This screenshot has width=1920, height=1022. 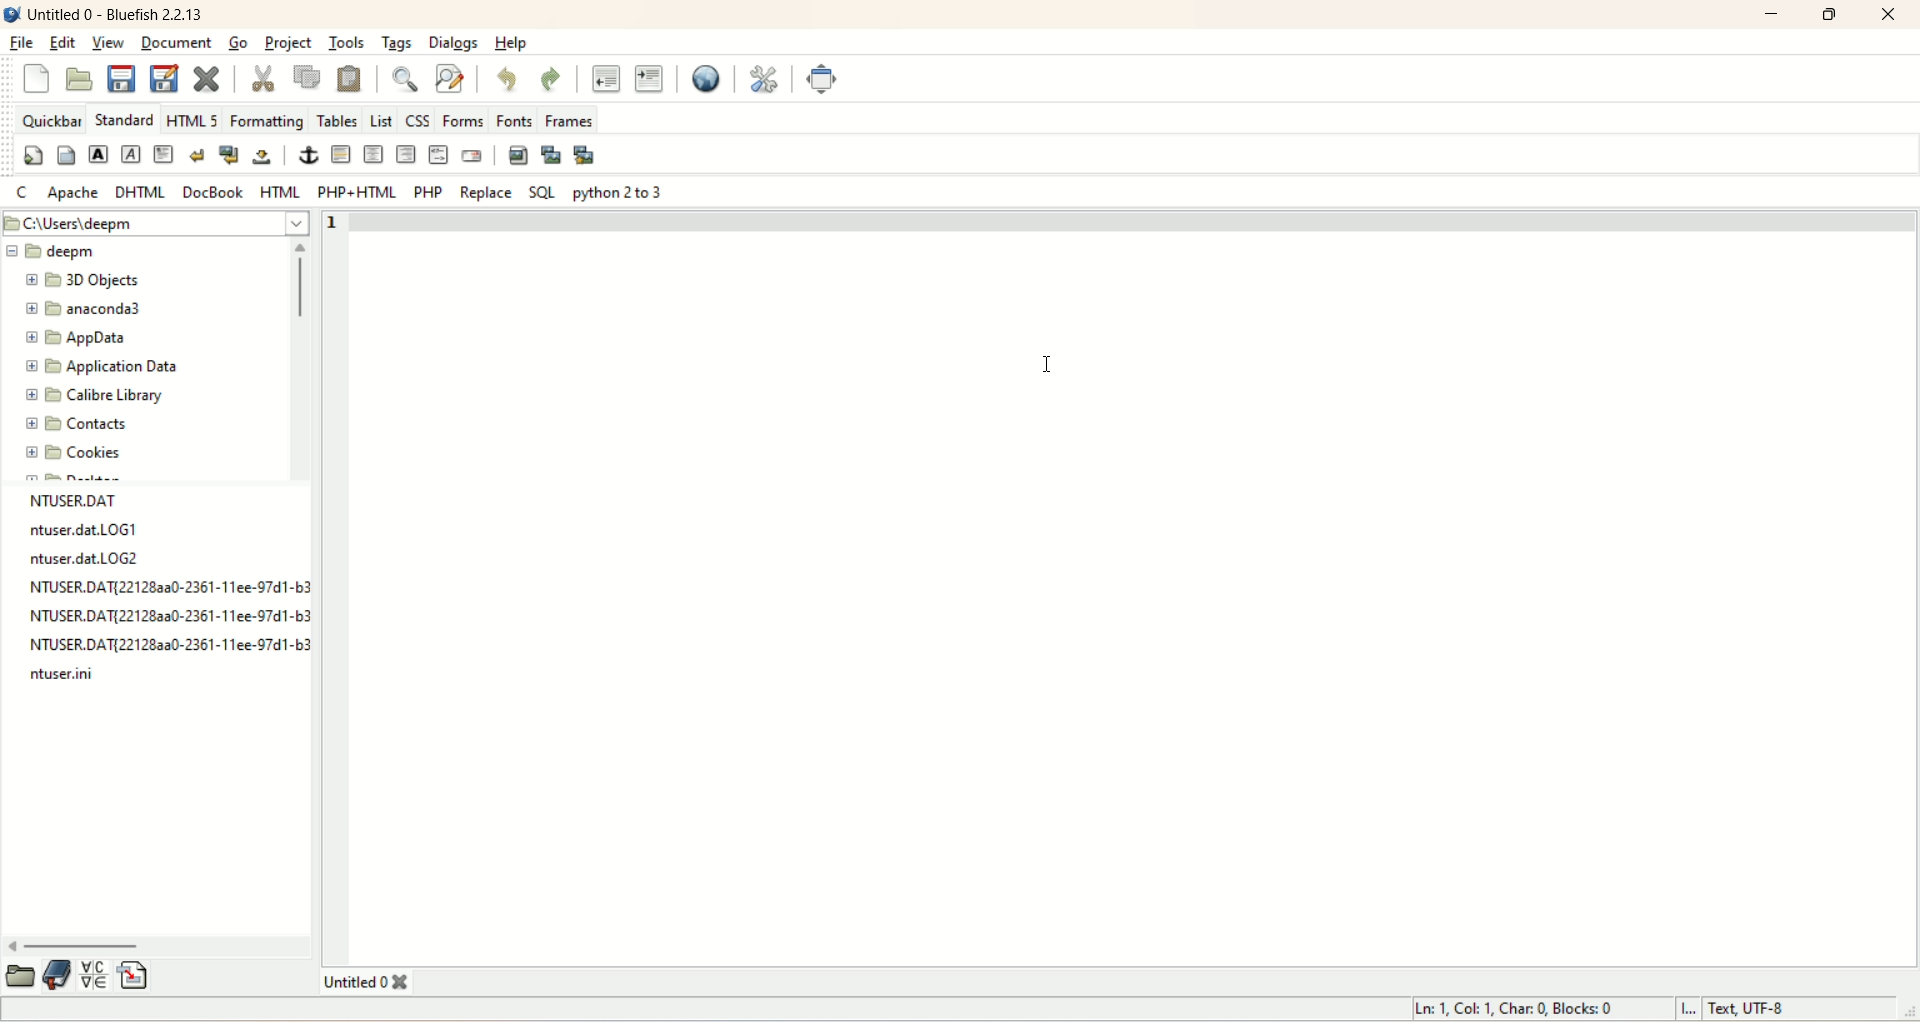 I want to click on formatting, so click(x=267, y=122).